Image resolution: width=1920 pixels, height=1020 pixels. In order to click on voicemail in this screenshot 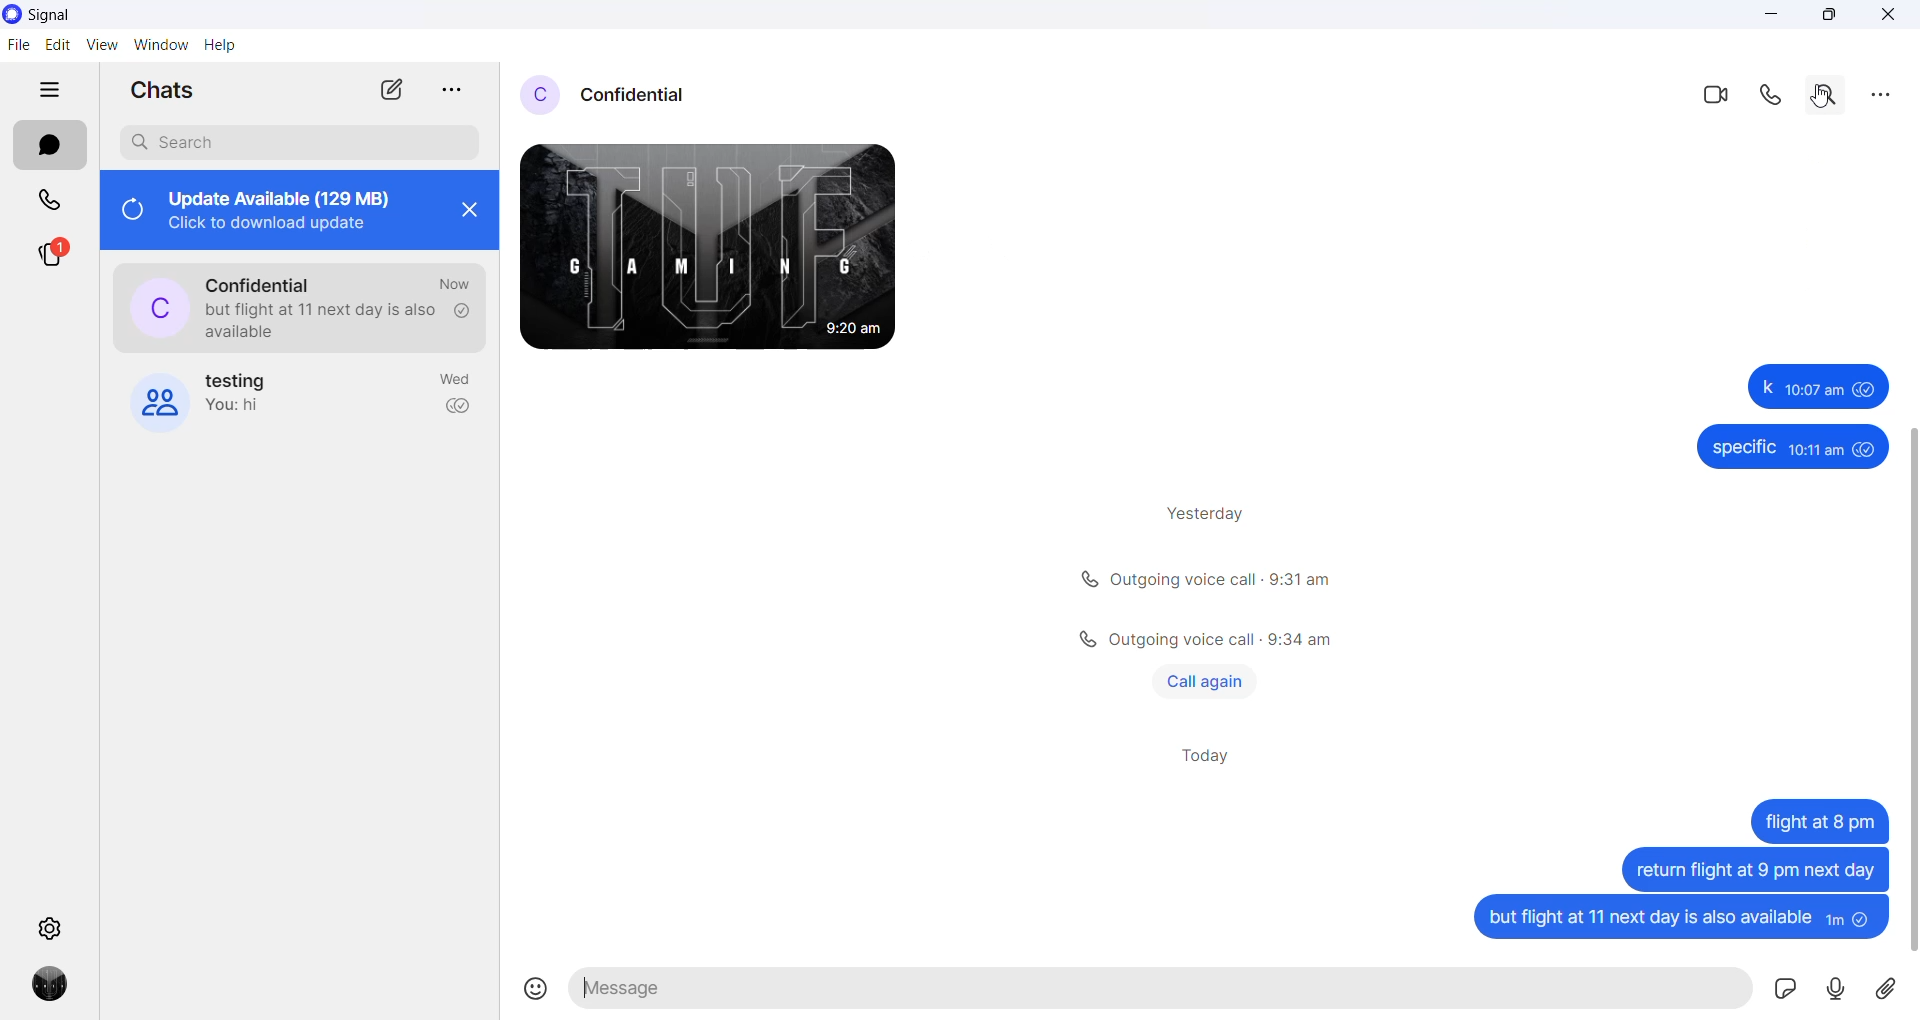, I will do `click(1839, 990)`.